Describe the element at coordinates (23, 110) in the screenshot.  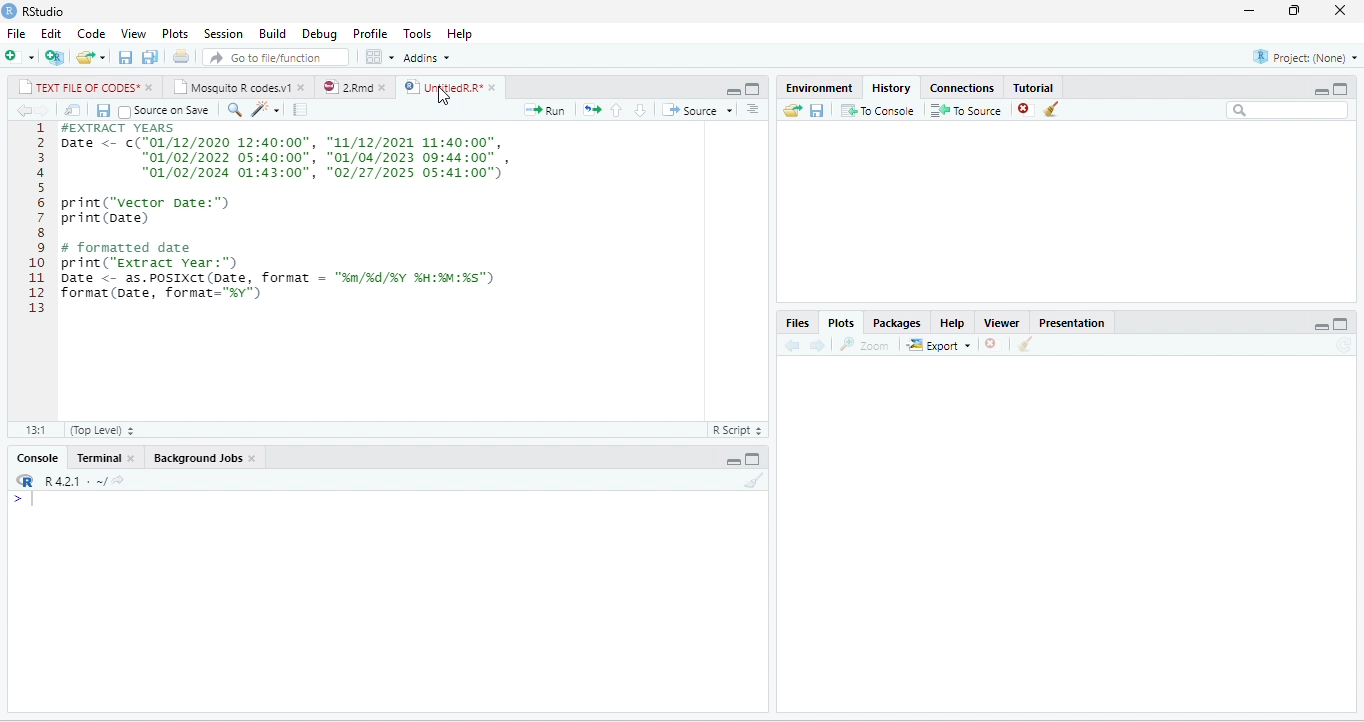
I see `back` at that location.